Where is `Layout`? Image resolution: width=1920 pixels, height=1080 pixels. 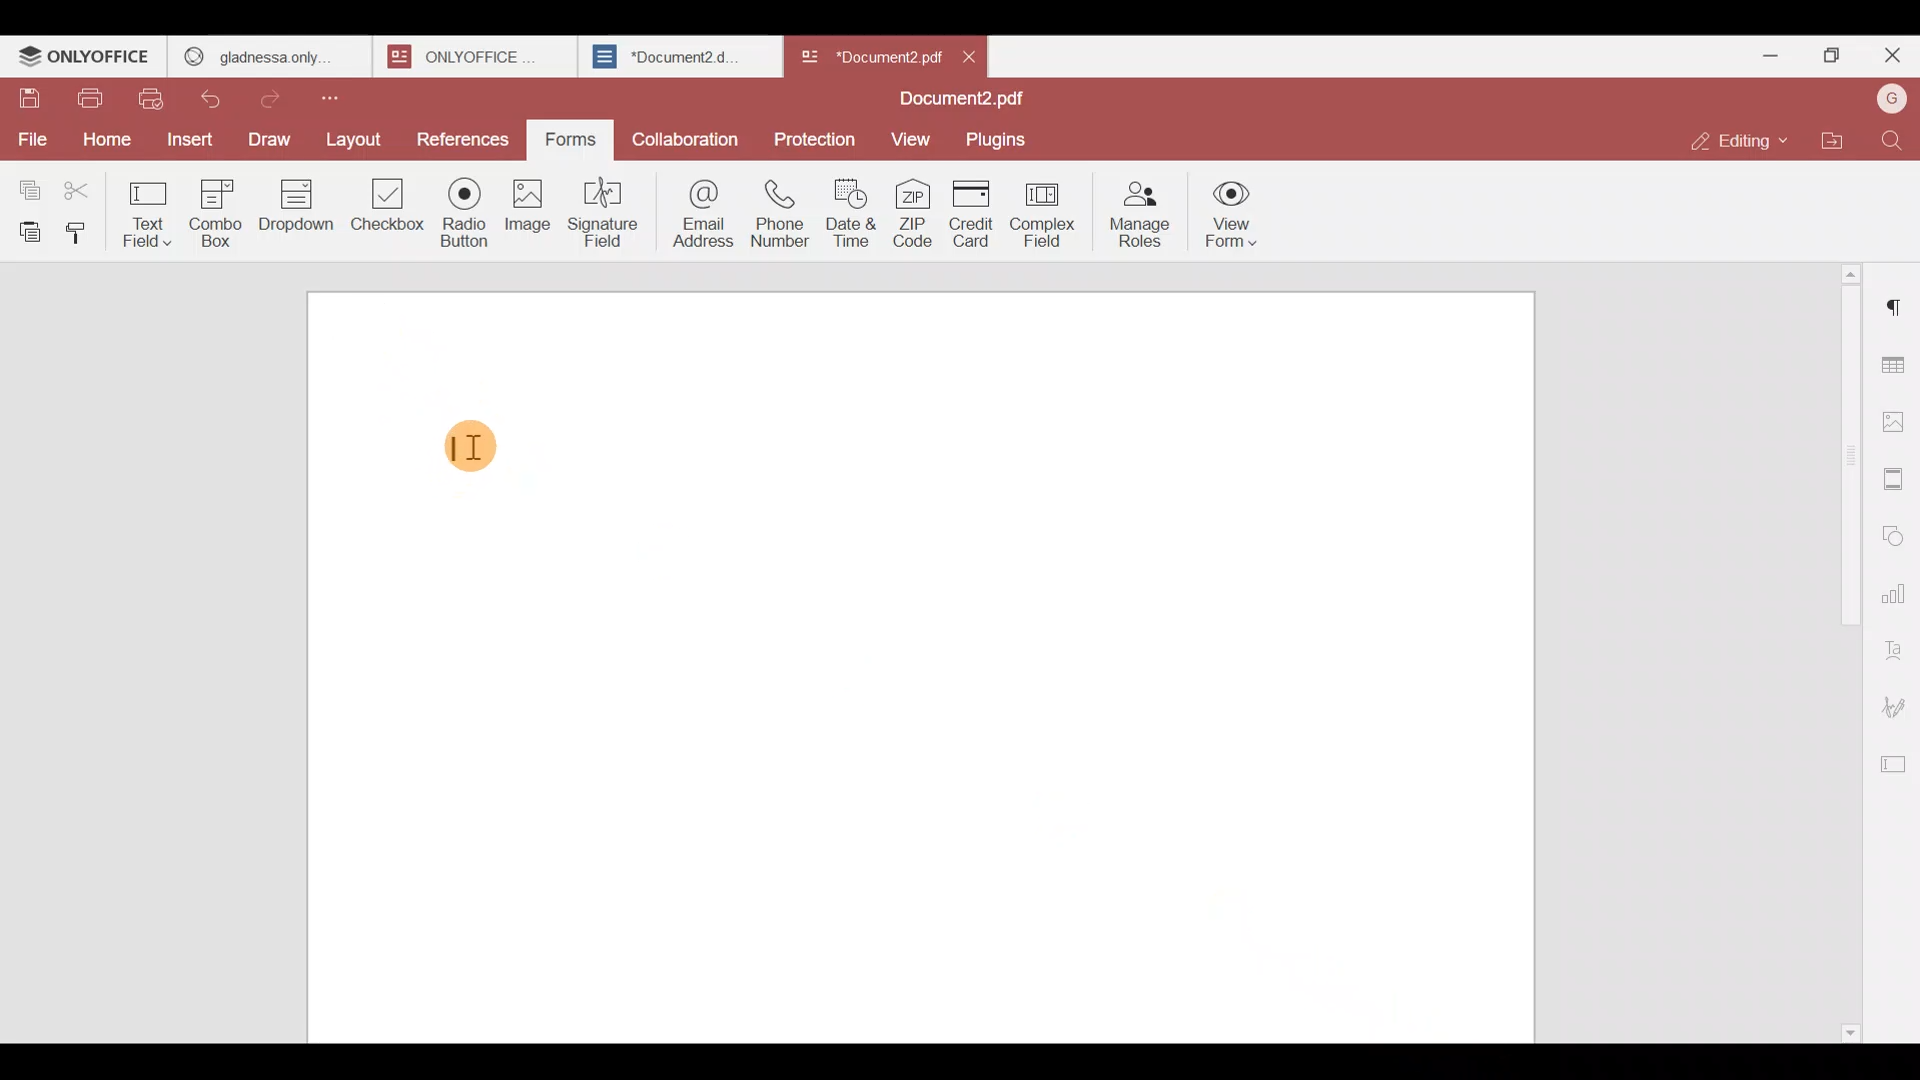 Layout is located at coordinates (355, 135).